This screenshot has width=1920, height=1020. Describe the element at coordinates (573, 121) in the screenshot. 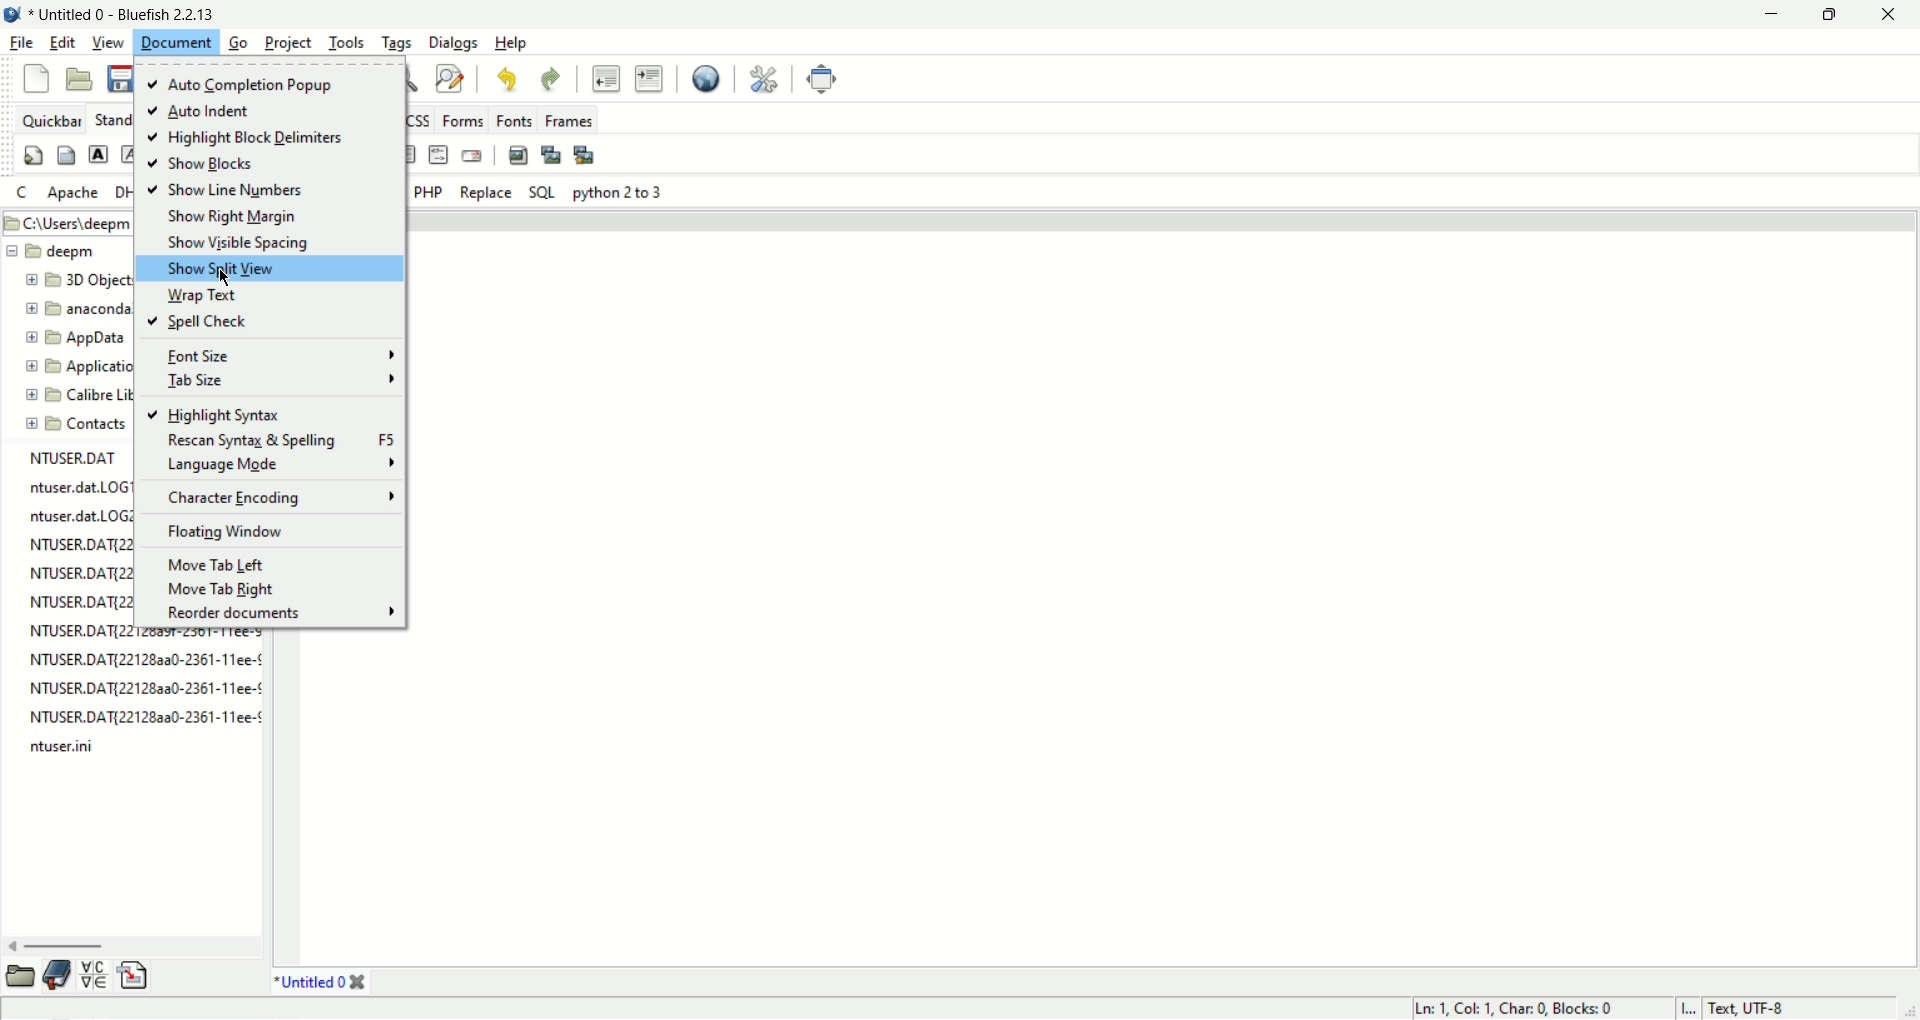

I see `frames` at that location.